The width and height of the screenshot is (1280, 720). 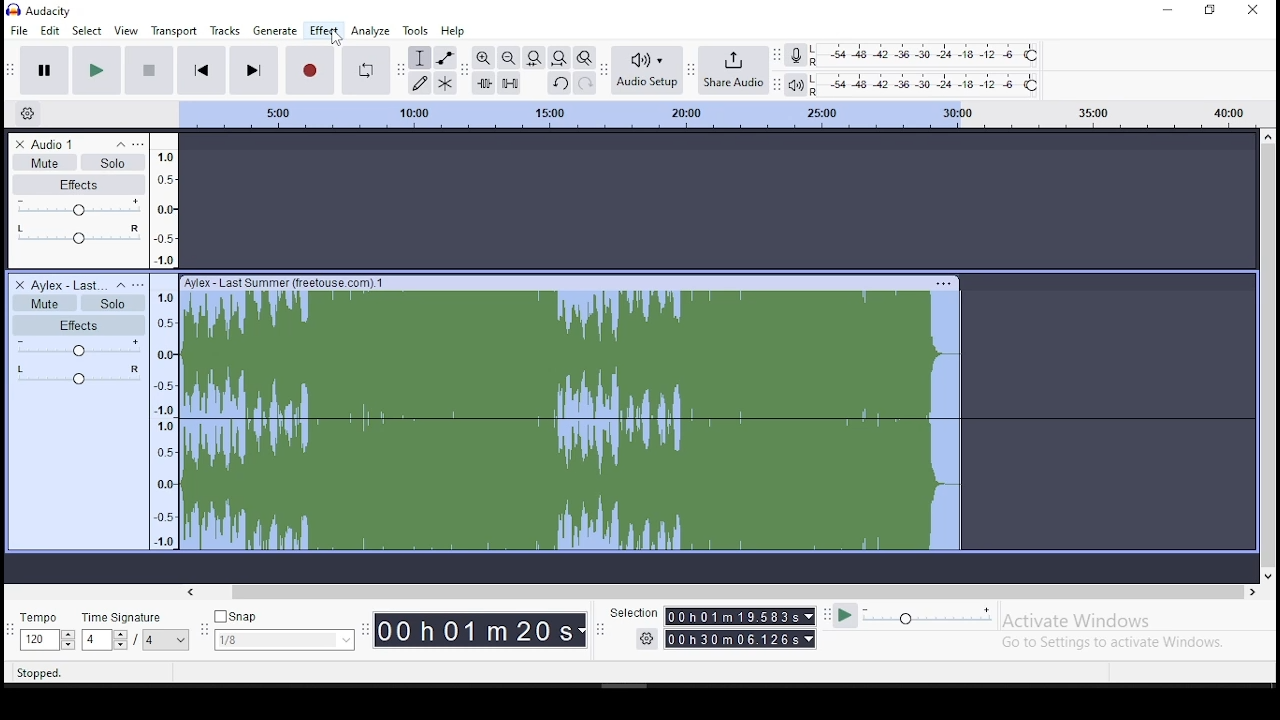 What do you see at coordinates (364, 71) in the screenshot?
I see `enable looping` at bounding box center [364, 71].